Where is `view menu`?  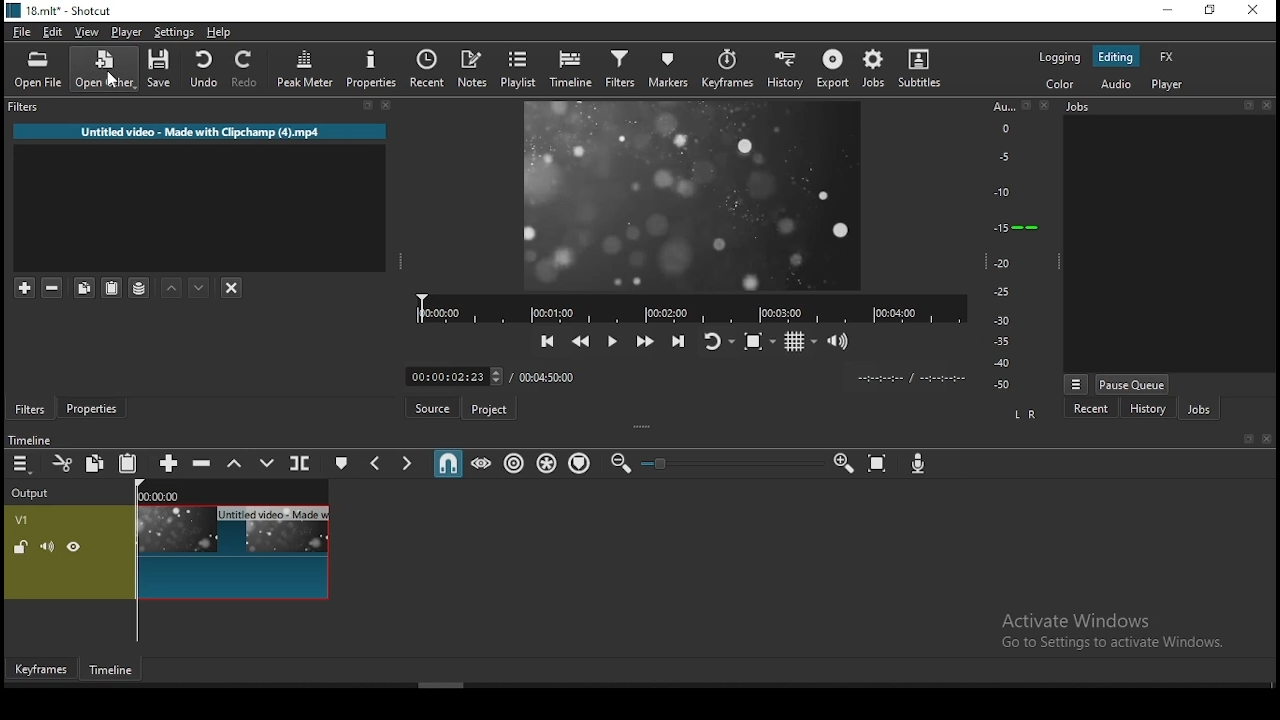
view menu is located at coordinates (1075, 381).